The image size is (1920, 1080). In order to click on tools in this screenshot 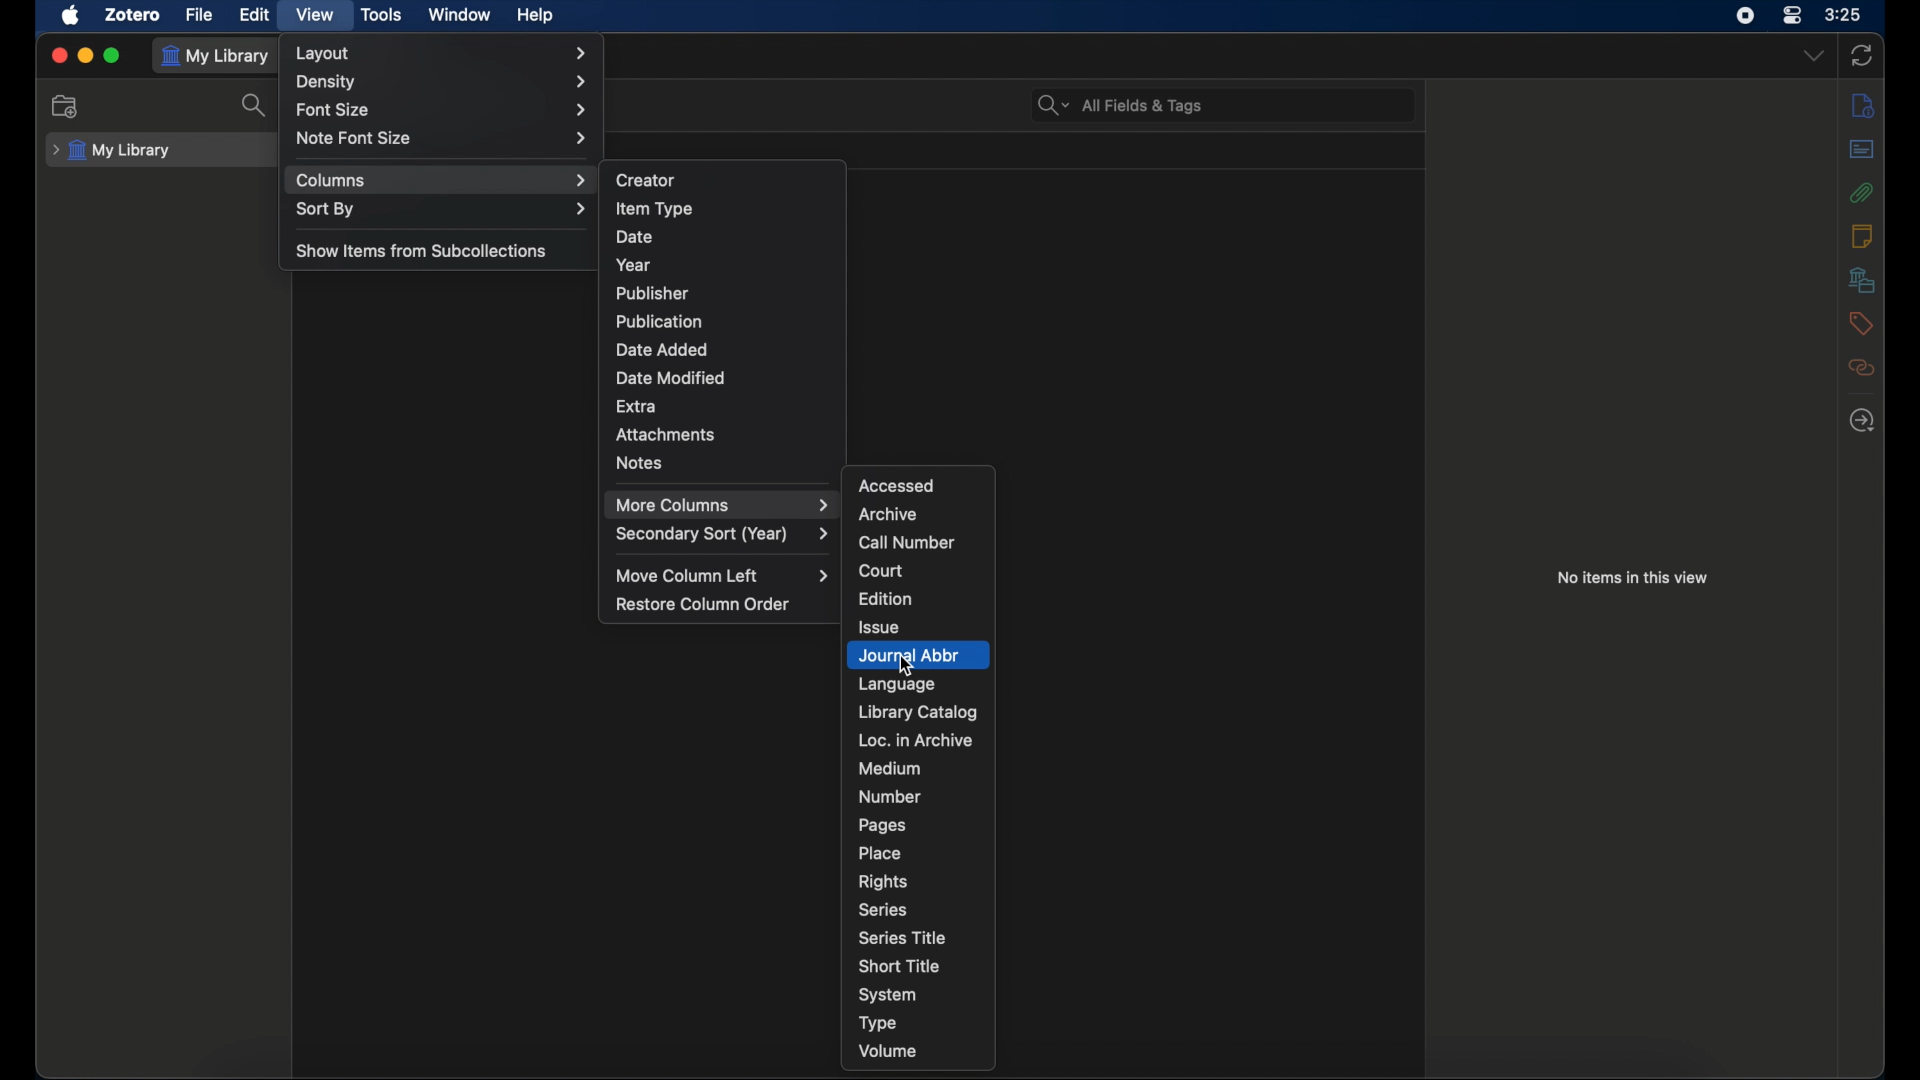, I will do `click(382, 14)`.